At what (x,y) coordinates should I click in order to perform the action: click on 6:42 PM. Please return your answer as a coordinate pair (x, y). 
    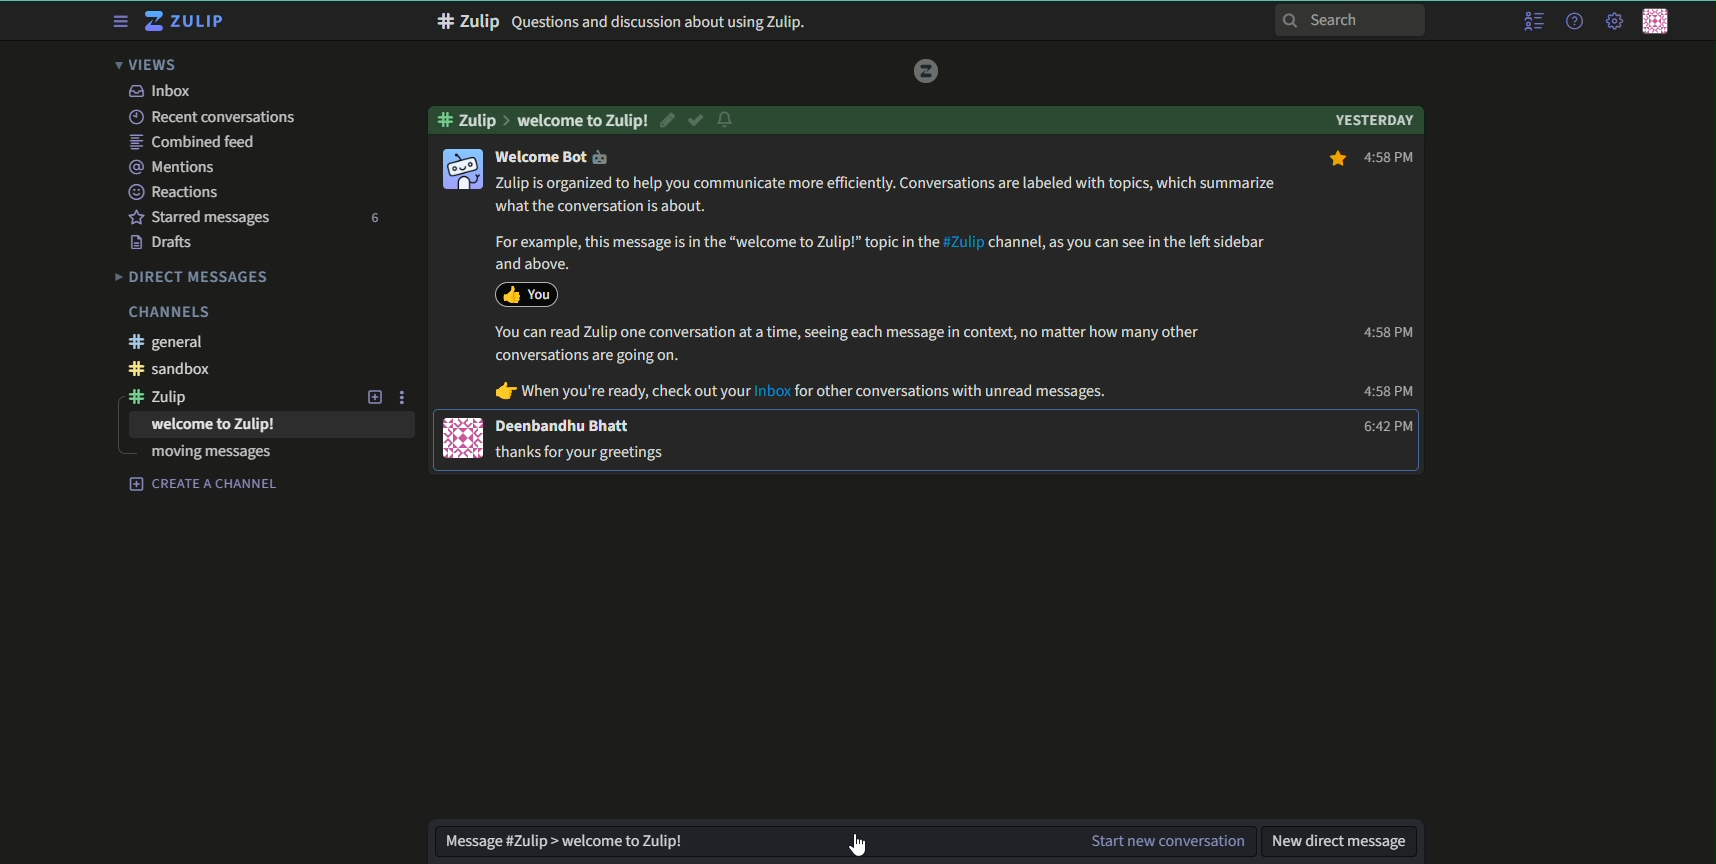
    Looking at the image, I should click on (1382, 427).